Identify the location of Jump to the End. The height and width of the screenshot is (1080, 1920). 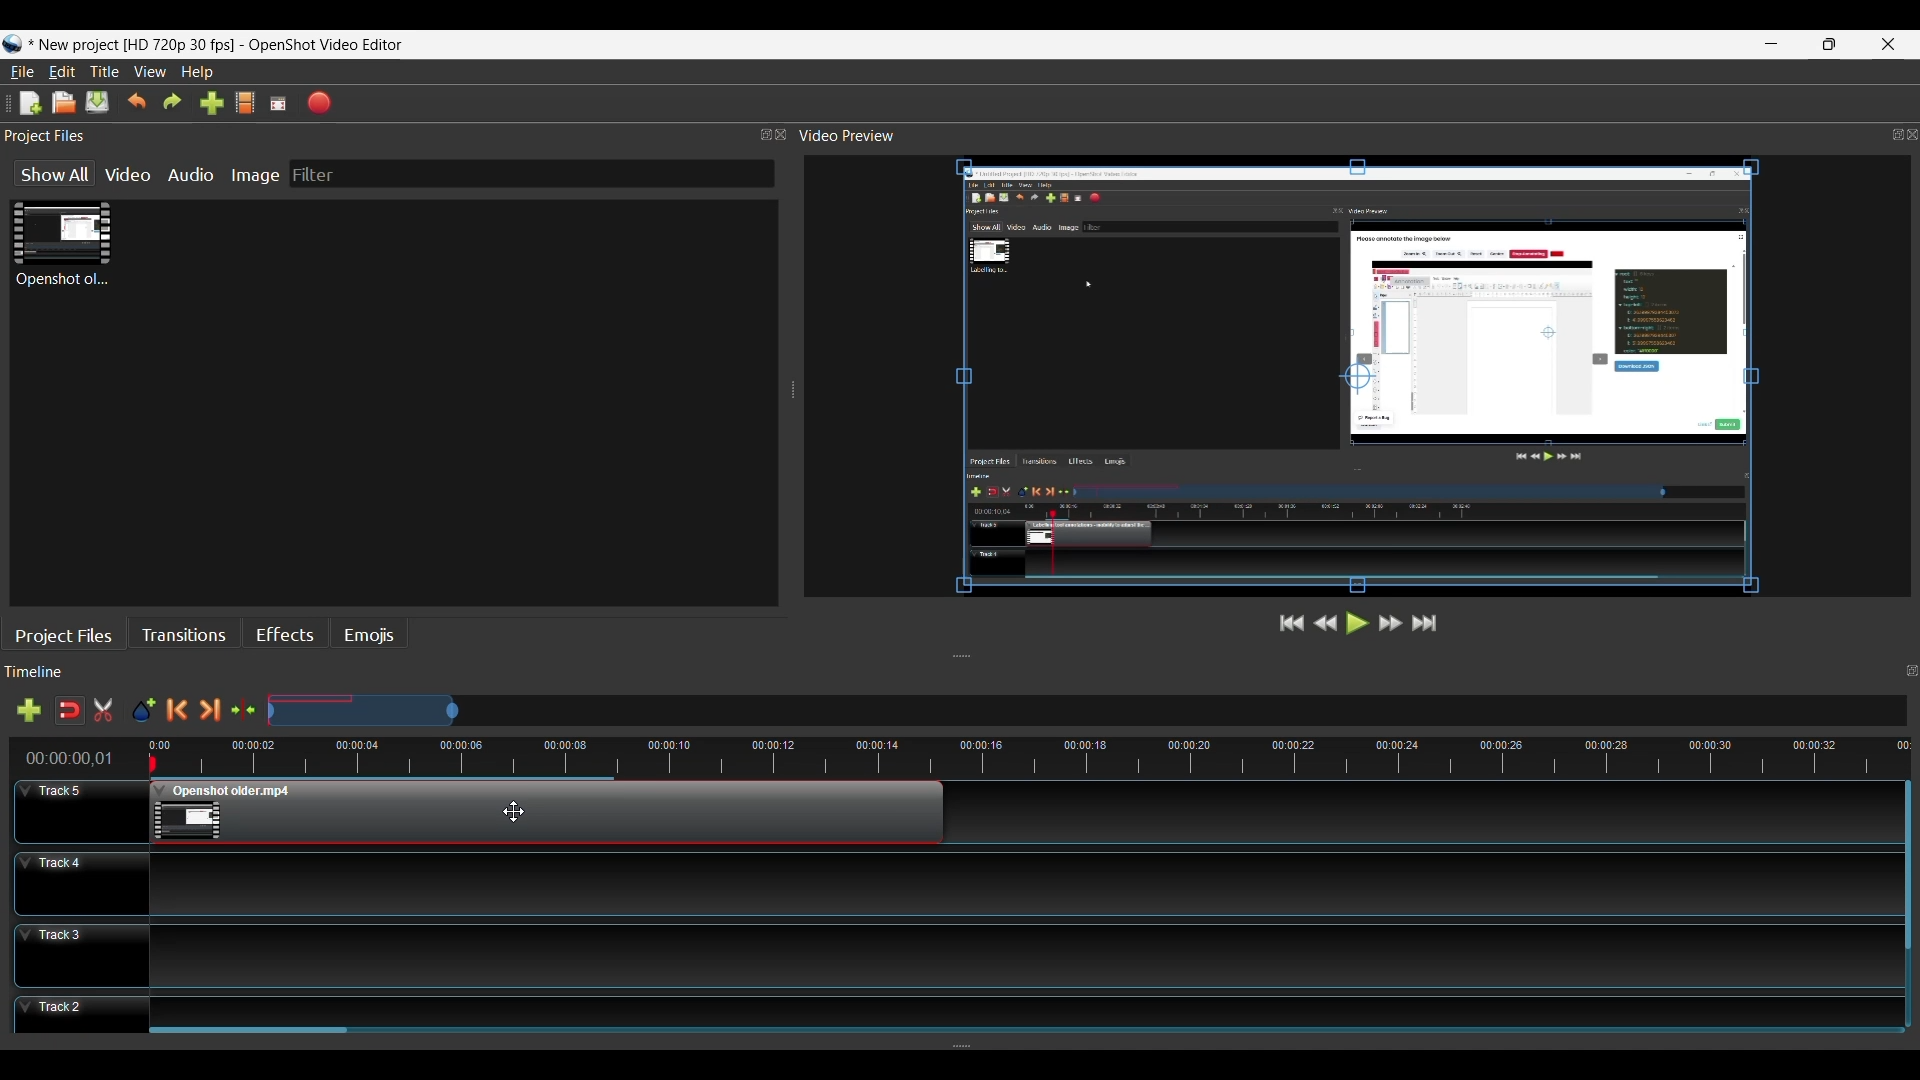
(1426, 624).